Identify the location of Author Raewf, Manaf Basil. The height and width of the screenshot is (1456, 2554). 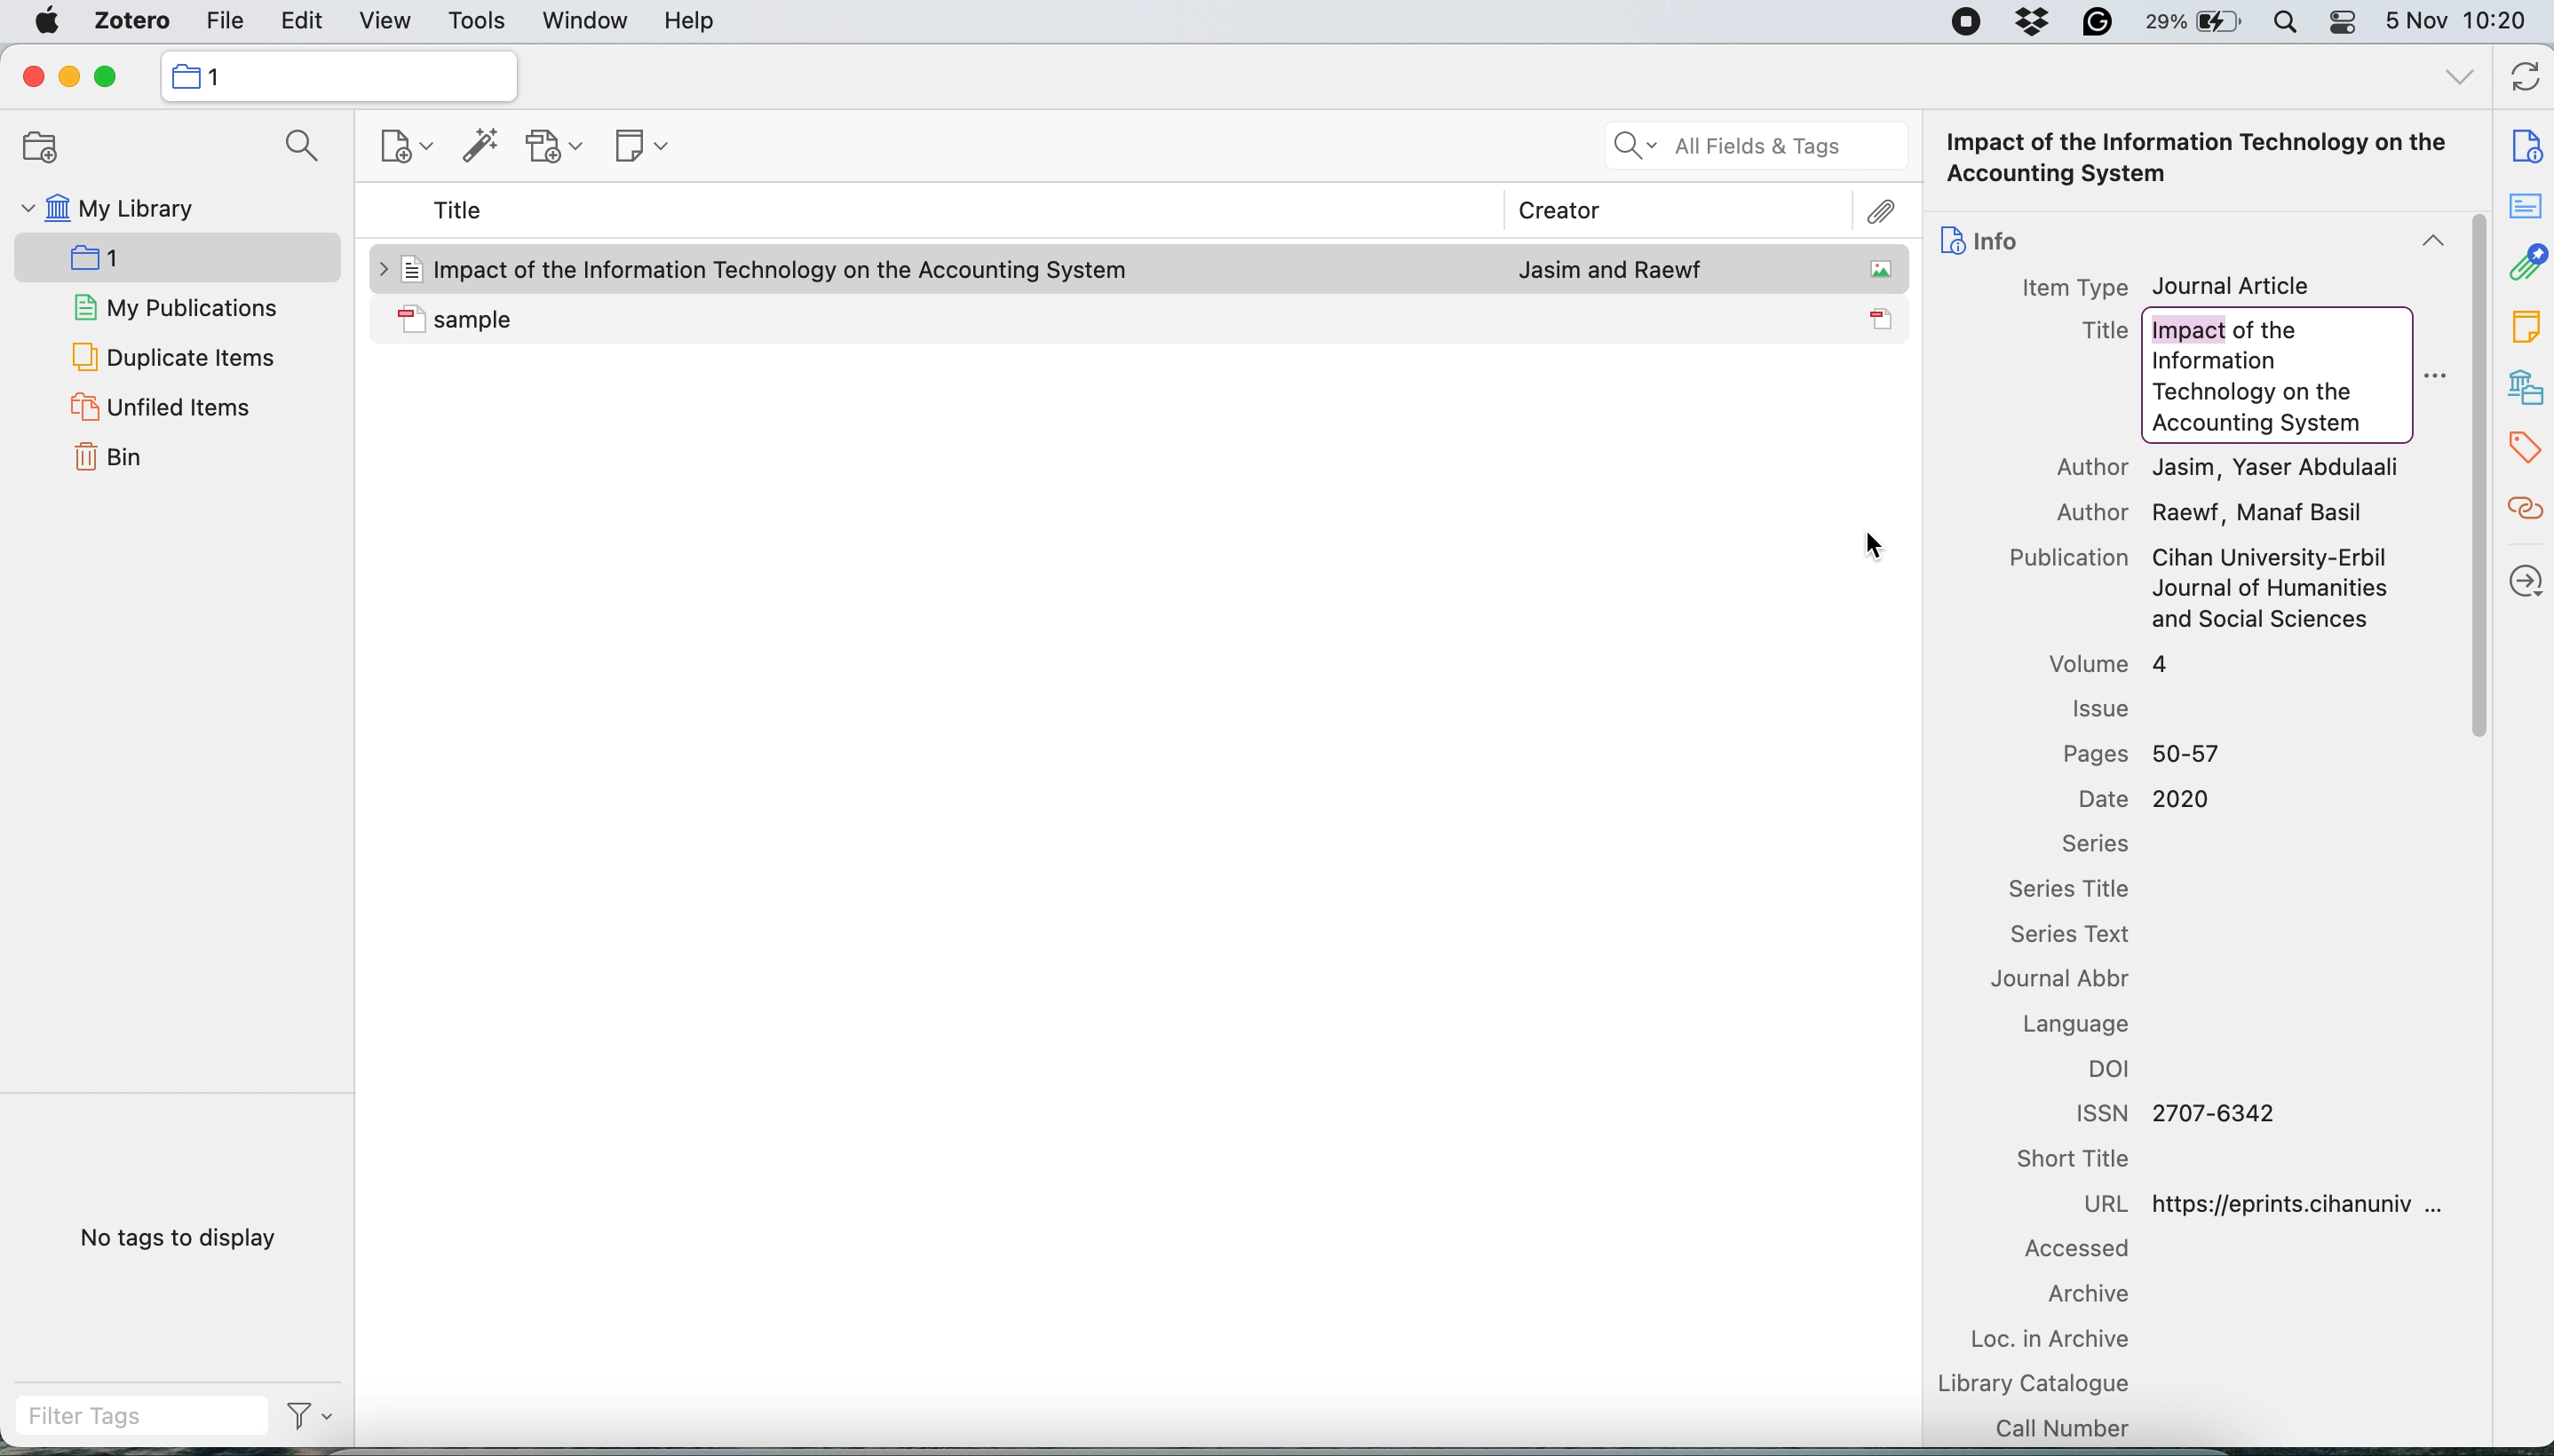
(2211, 513).